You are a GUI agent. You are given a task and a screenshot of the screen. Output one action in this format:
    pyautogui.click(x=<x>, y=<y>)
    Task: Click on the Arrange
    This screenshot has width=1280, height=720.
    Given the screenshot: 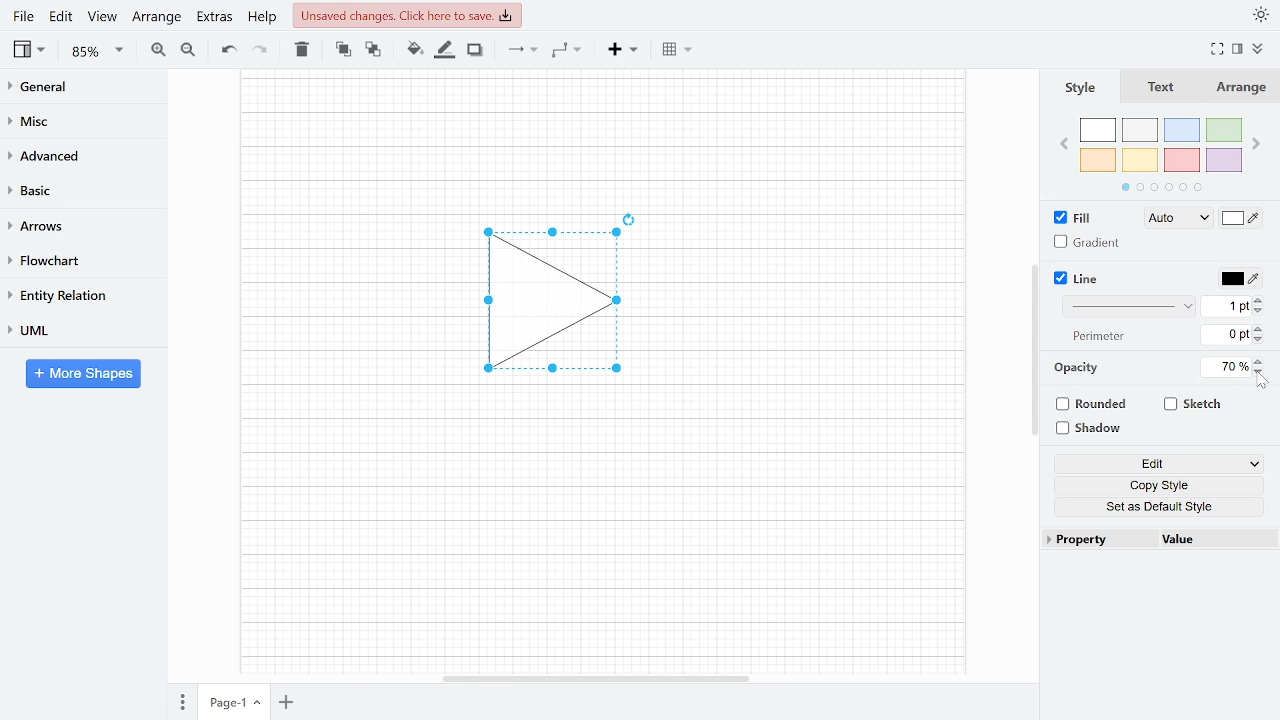 What is the action you would take?
    pyautogui.click(x=156, y=16)
    